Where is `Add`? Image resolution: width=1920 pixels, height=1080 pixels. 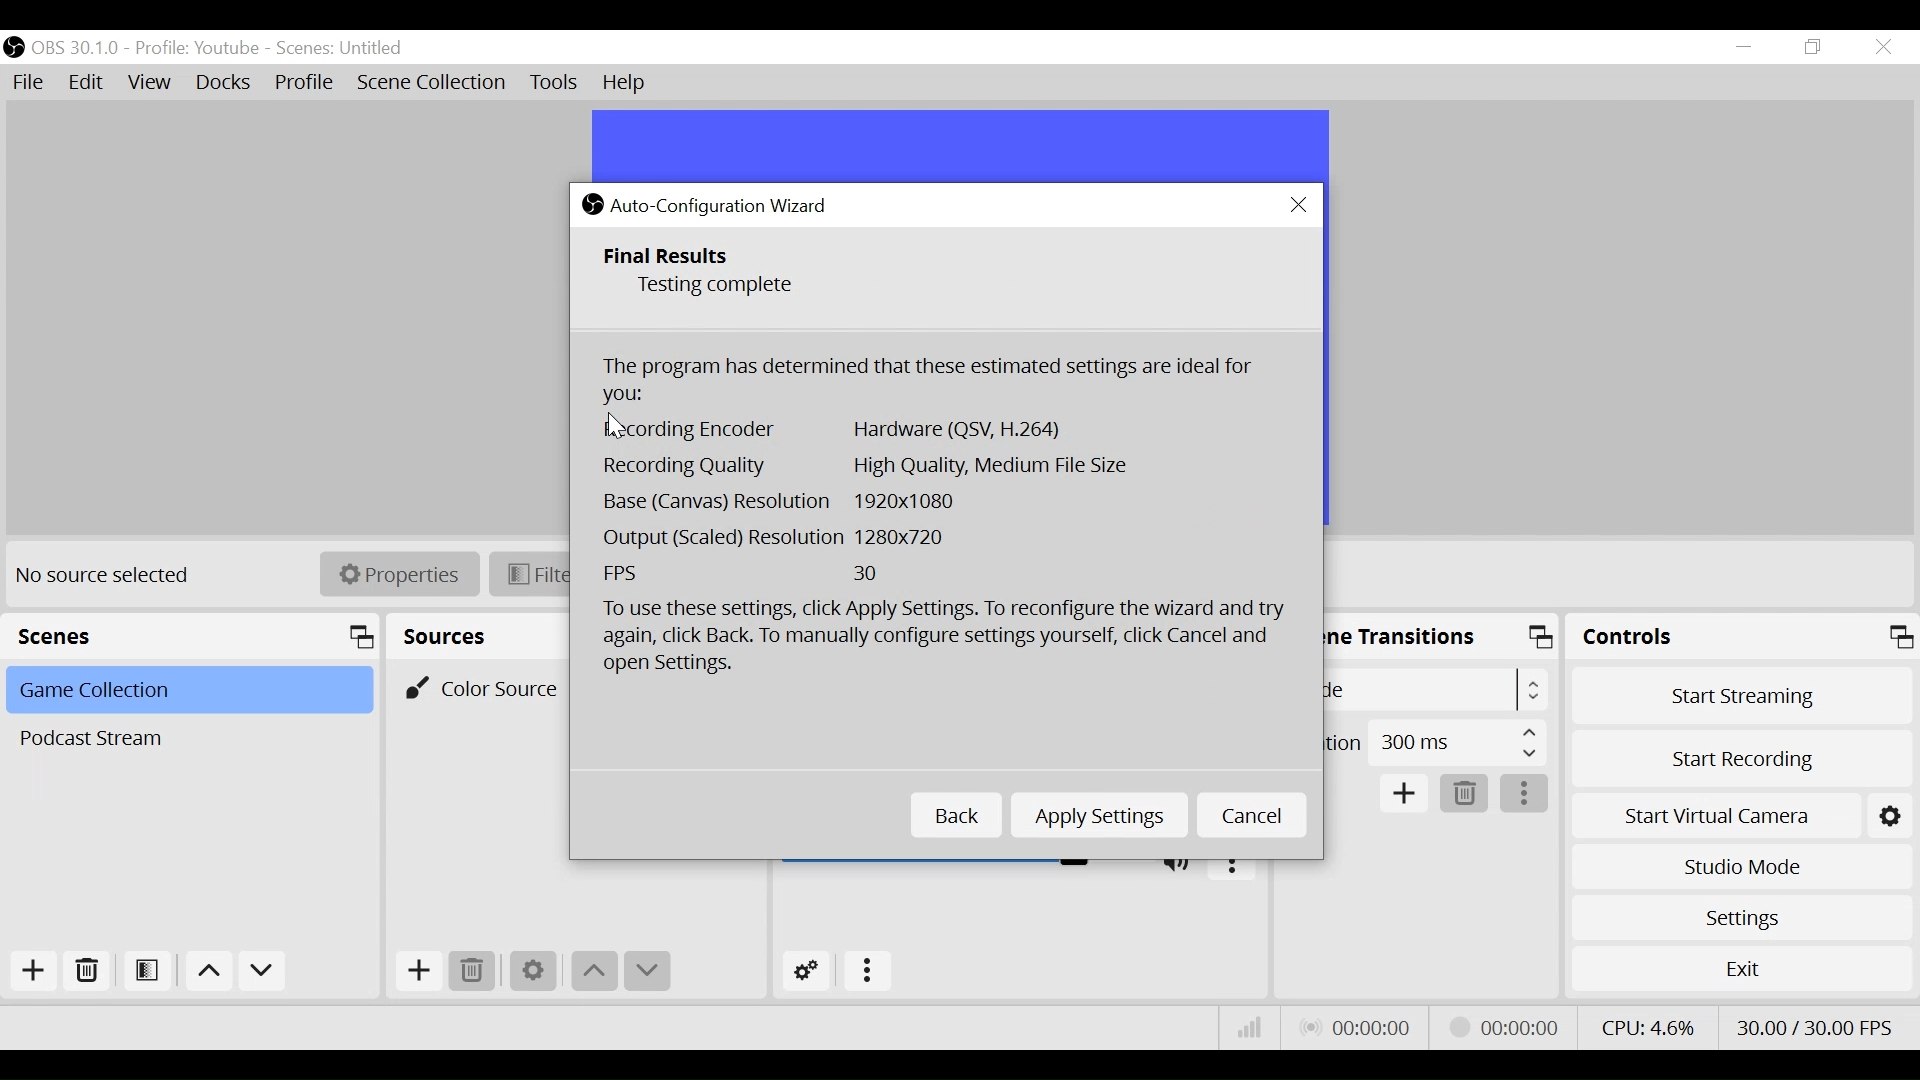
Add is located at coordinates (1405, 794).